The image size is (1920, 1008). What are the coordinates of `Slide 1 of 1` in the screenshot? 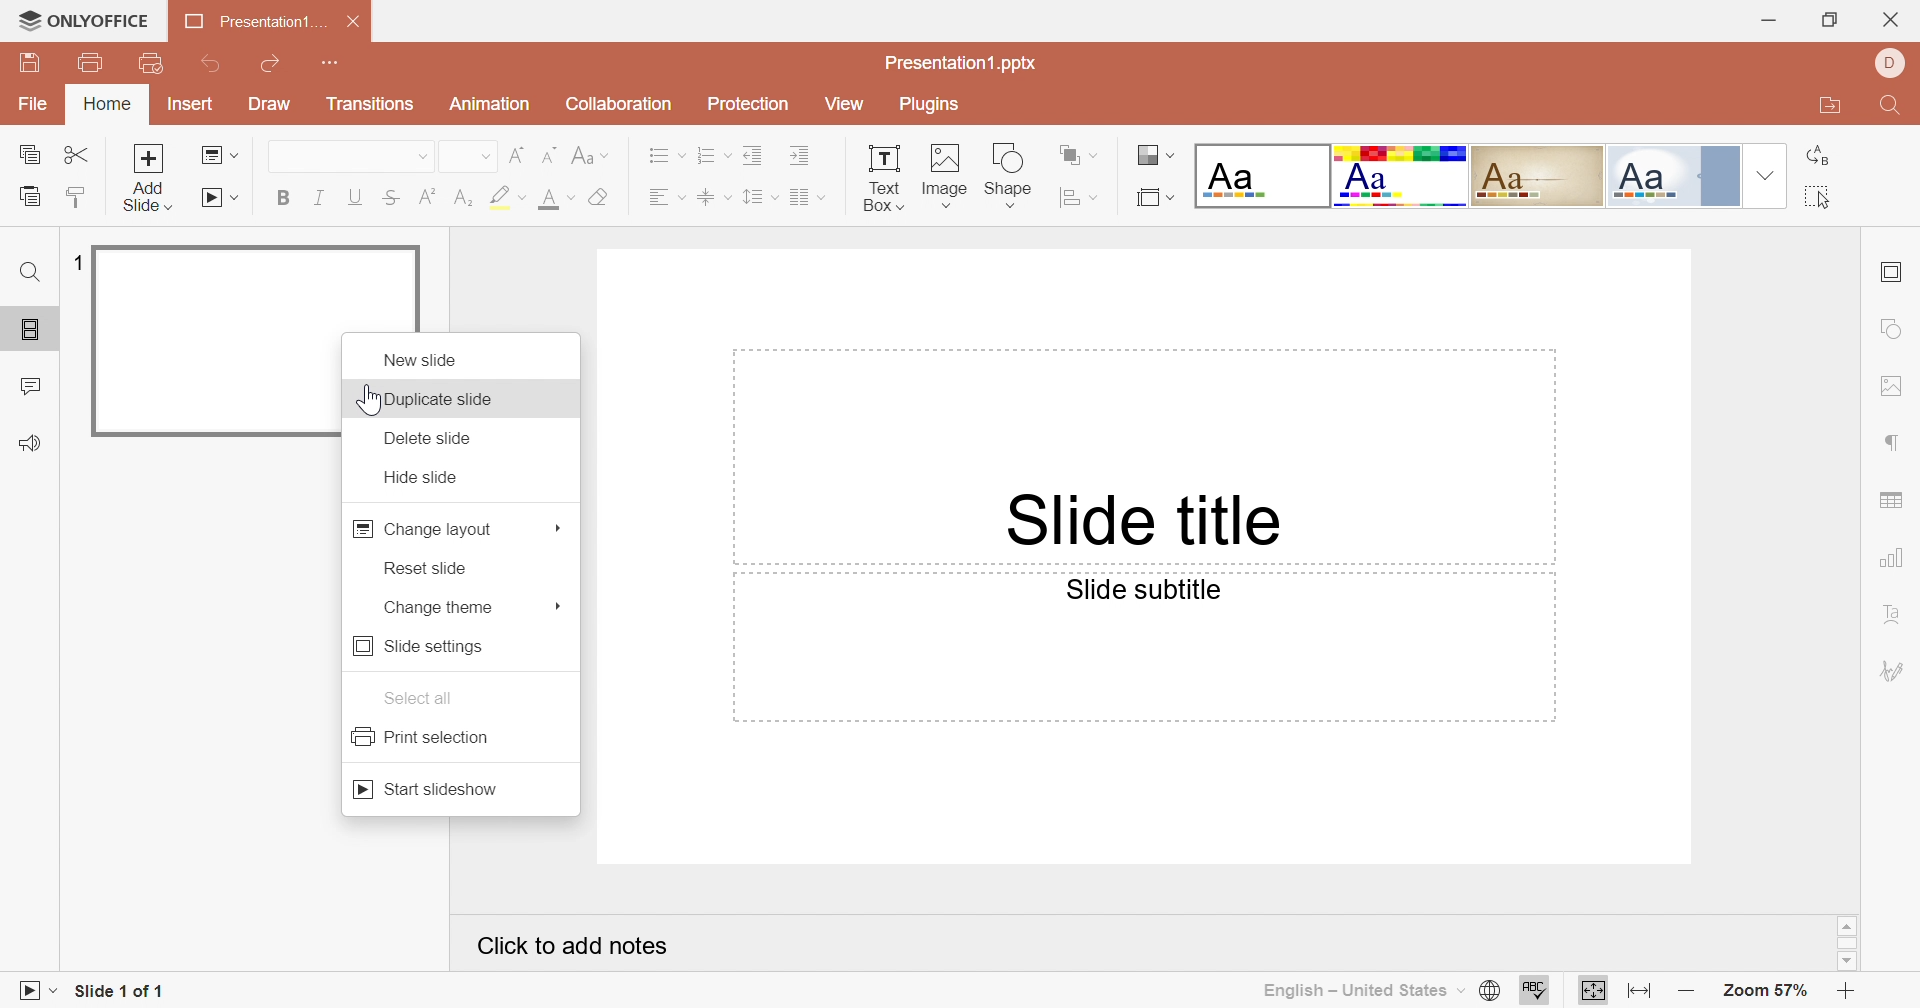 It's located at (123, 991).